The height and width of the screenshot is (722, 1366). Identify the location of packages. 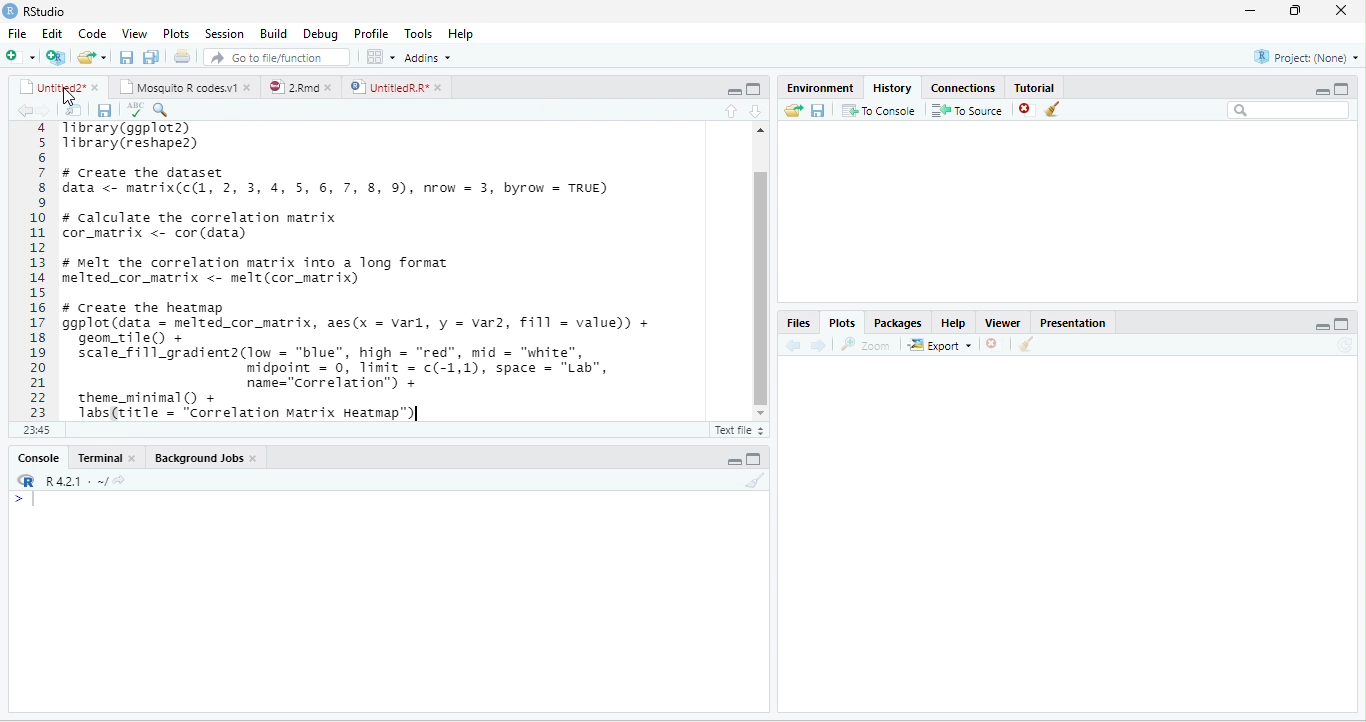
(897, 322).